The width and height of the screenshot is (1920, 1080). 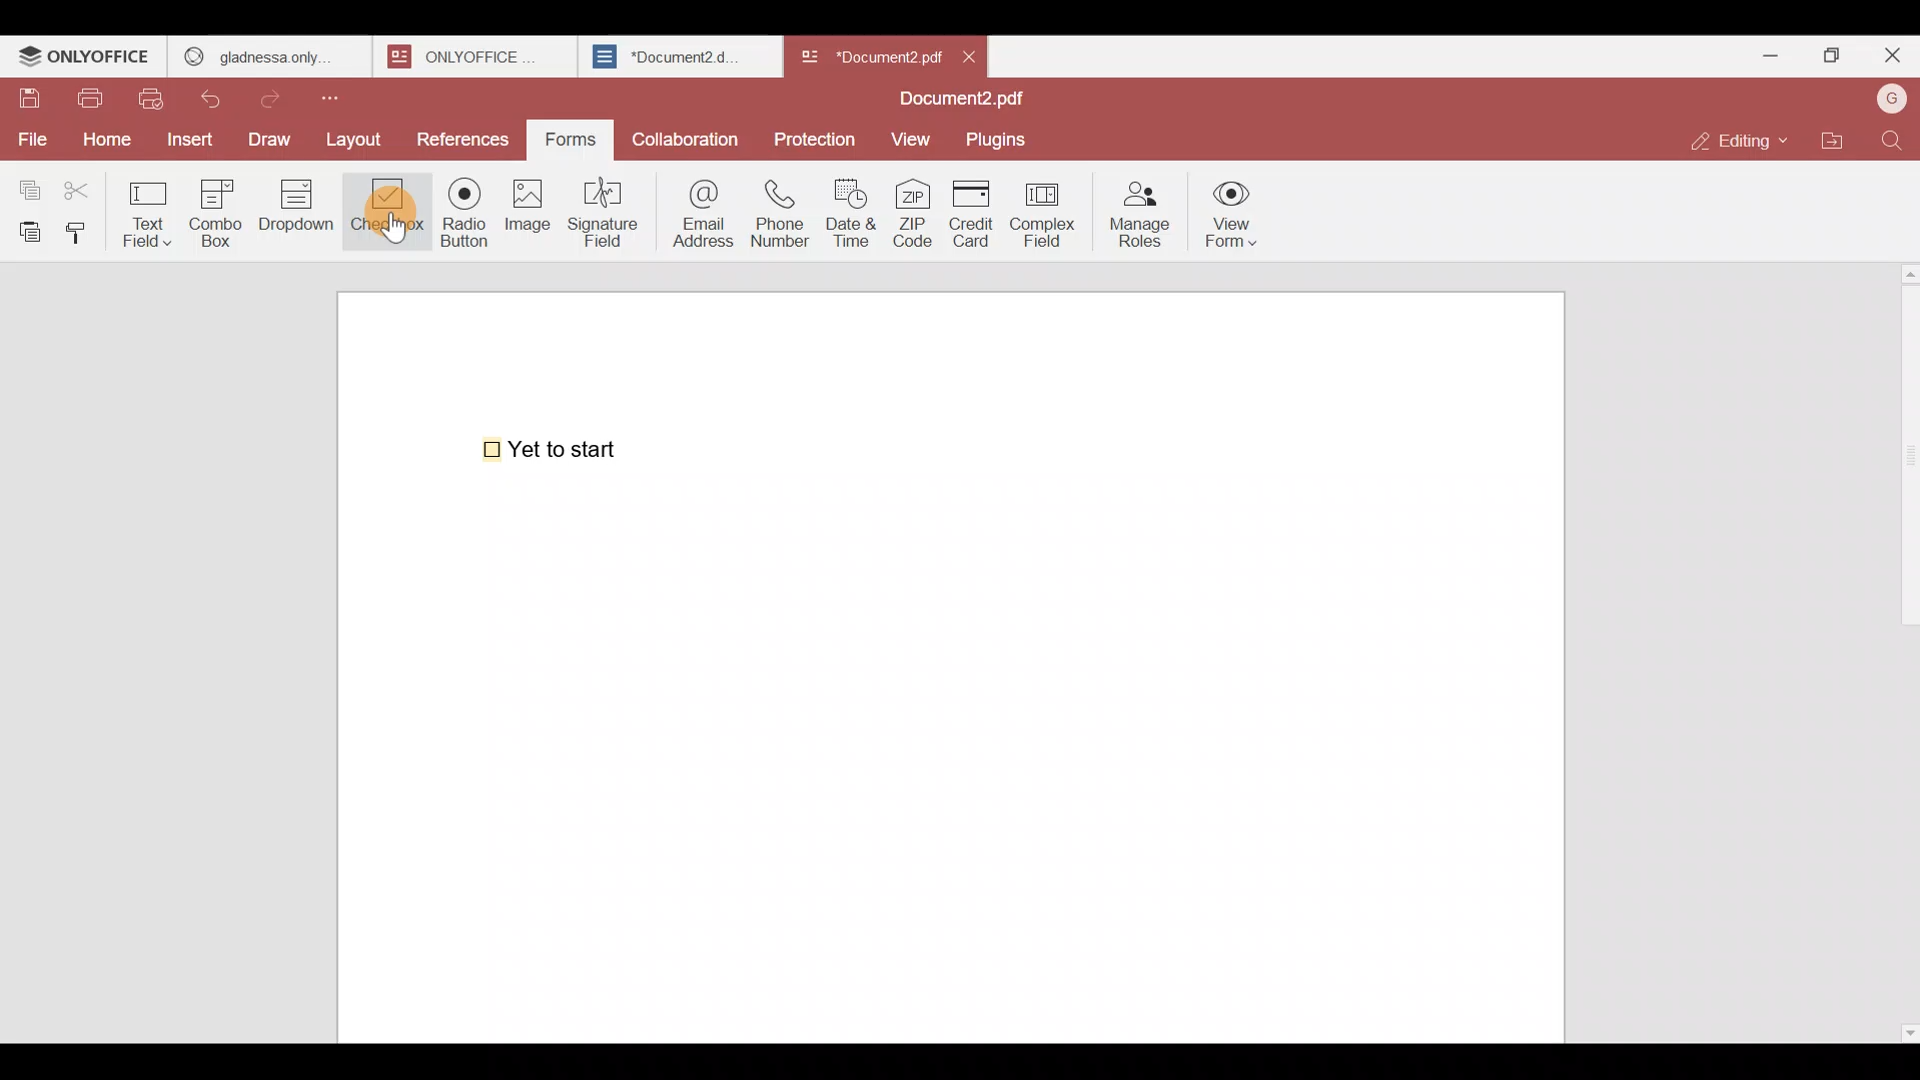 What do you see at coordinates (856, 213) in the screenshot?
I see `Date & time` at bounding box center [856, 213].